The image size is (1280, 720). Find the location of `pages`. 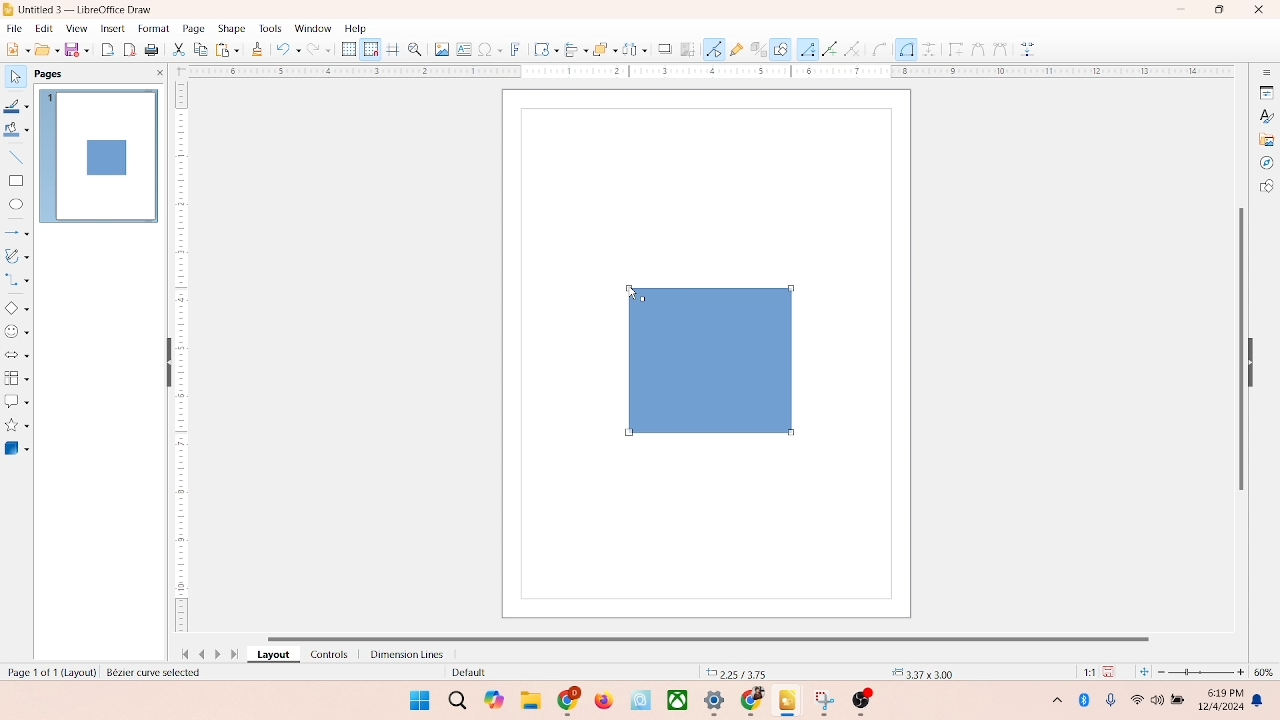

pages is located at coordinates (47, 72).